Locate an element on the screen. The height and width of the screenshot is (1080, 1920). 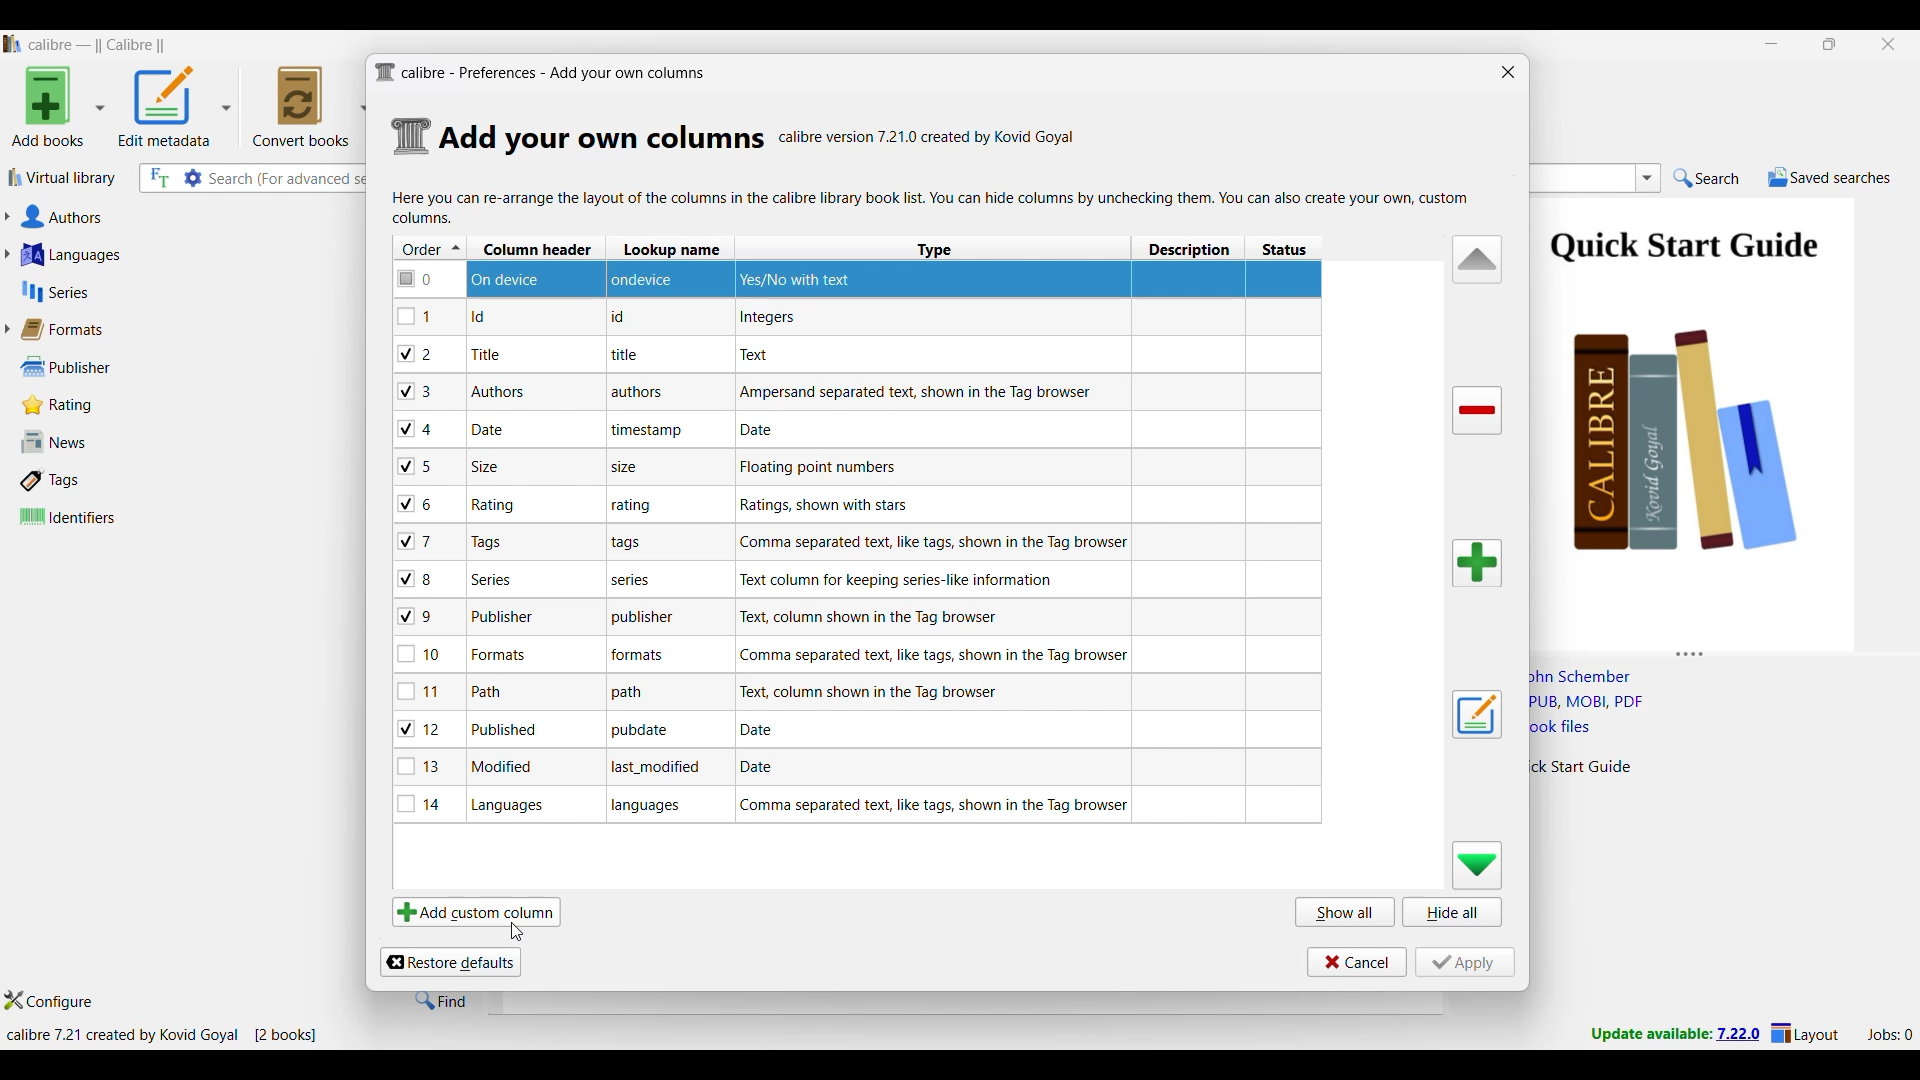
Explanation is located at coordinates (772, 318).